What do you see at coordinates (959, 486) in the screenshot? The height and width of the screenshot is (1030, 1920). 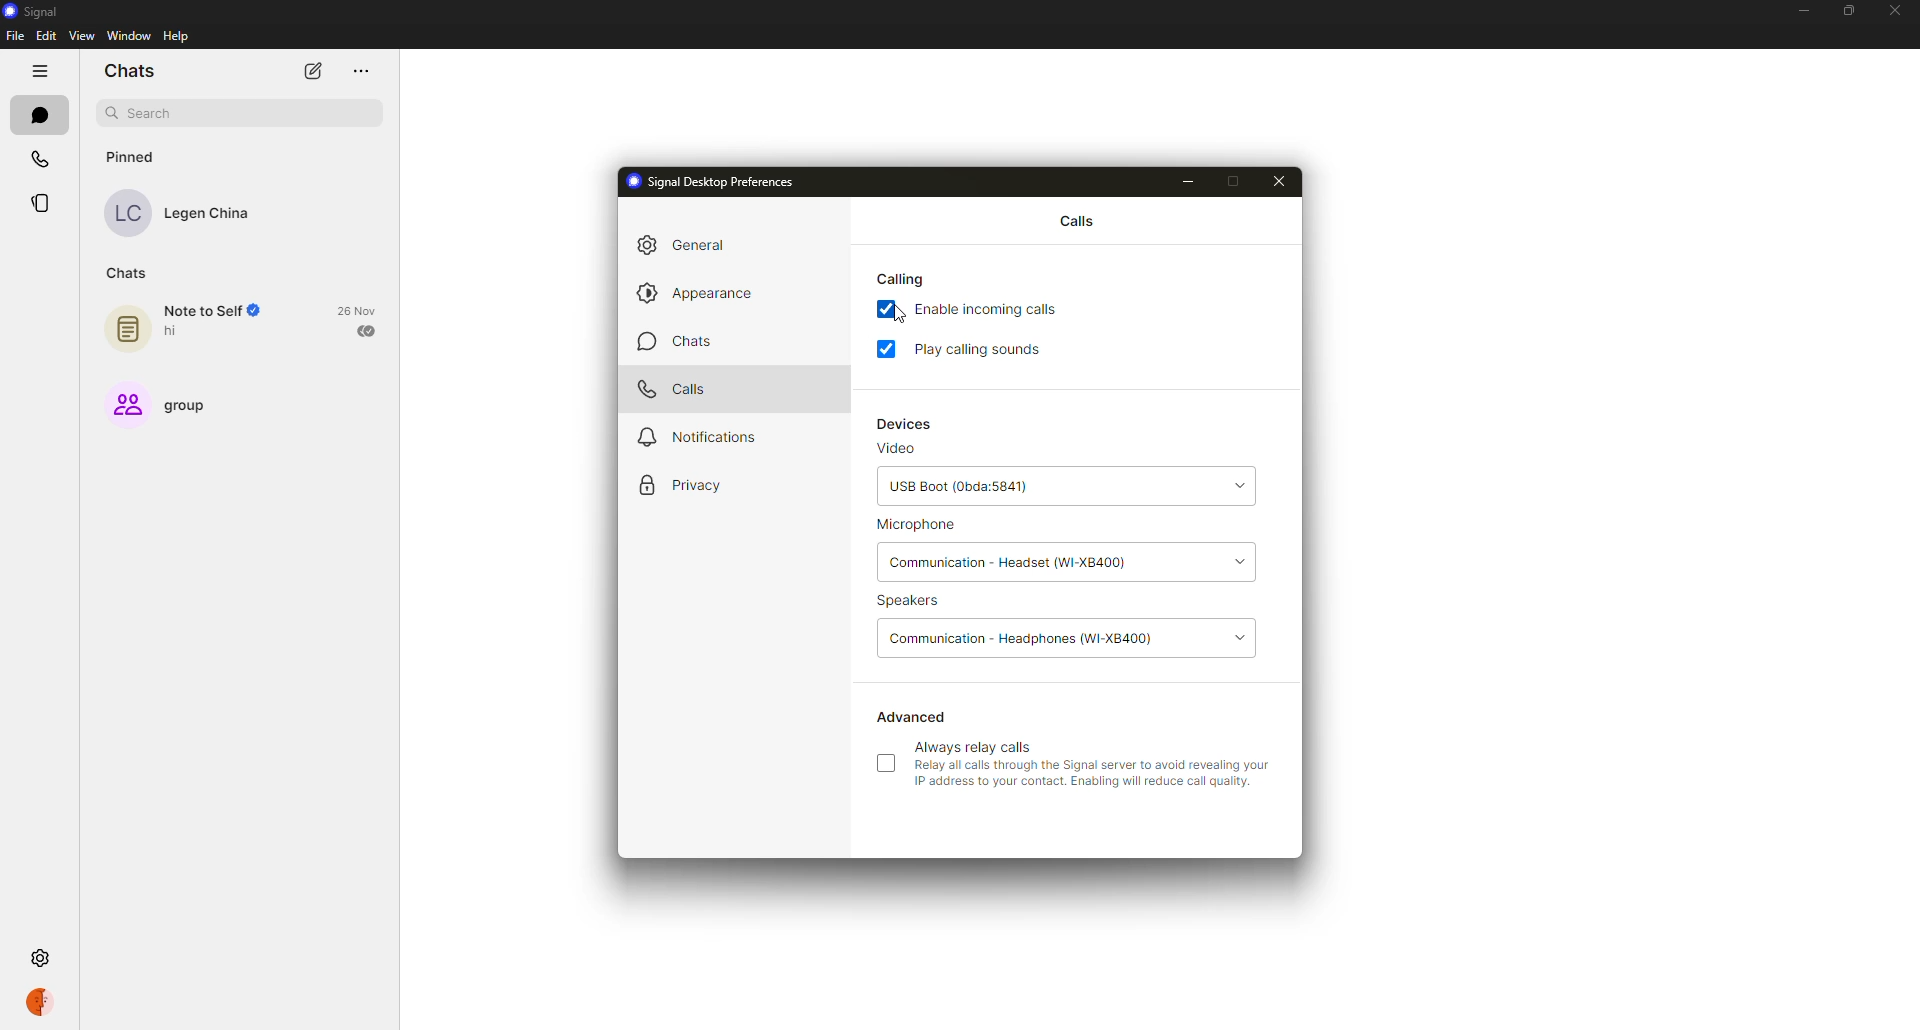 I see `usb root` at bounding box center [959, 486].